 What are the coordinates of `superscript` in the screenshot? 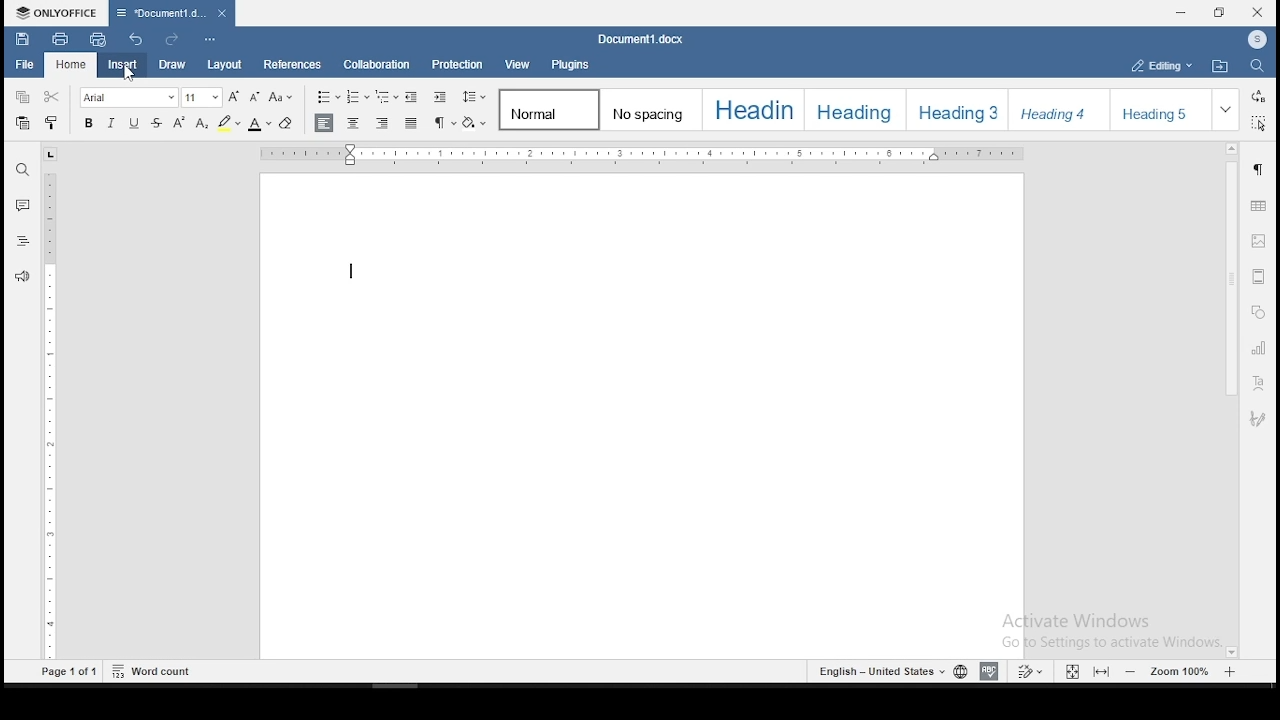 It's located at (181, 122).